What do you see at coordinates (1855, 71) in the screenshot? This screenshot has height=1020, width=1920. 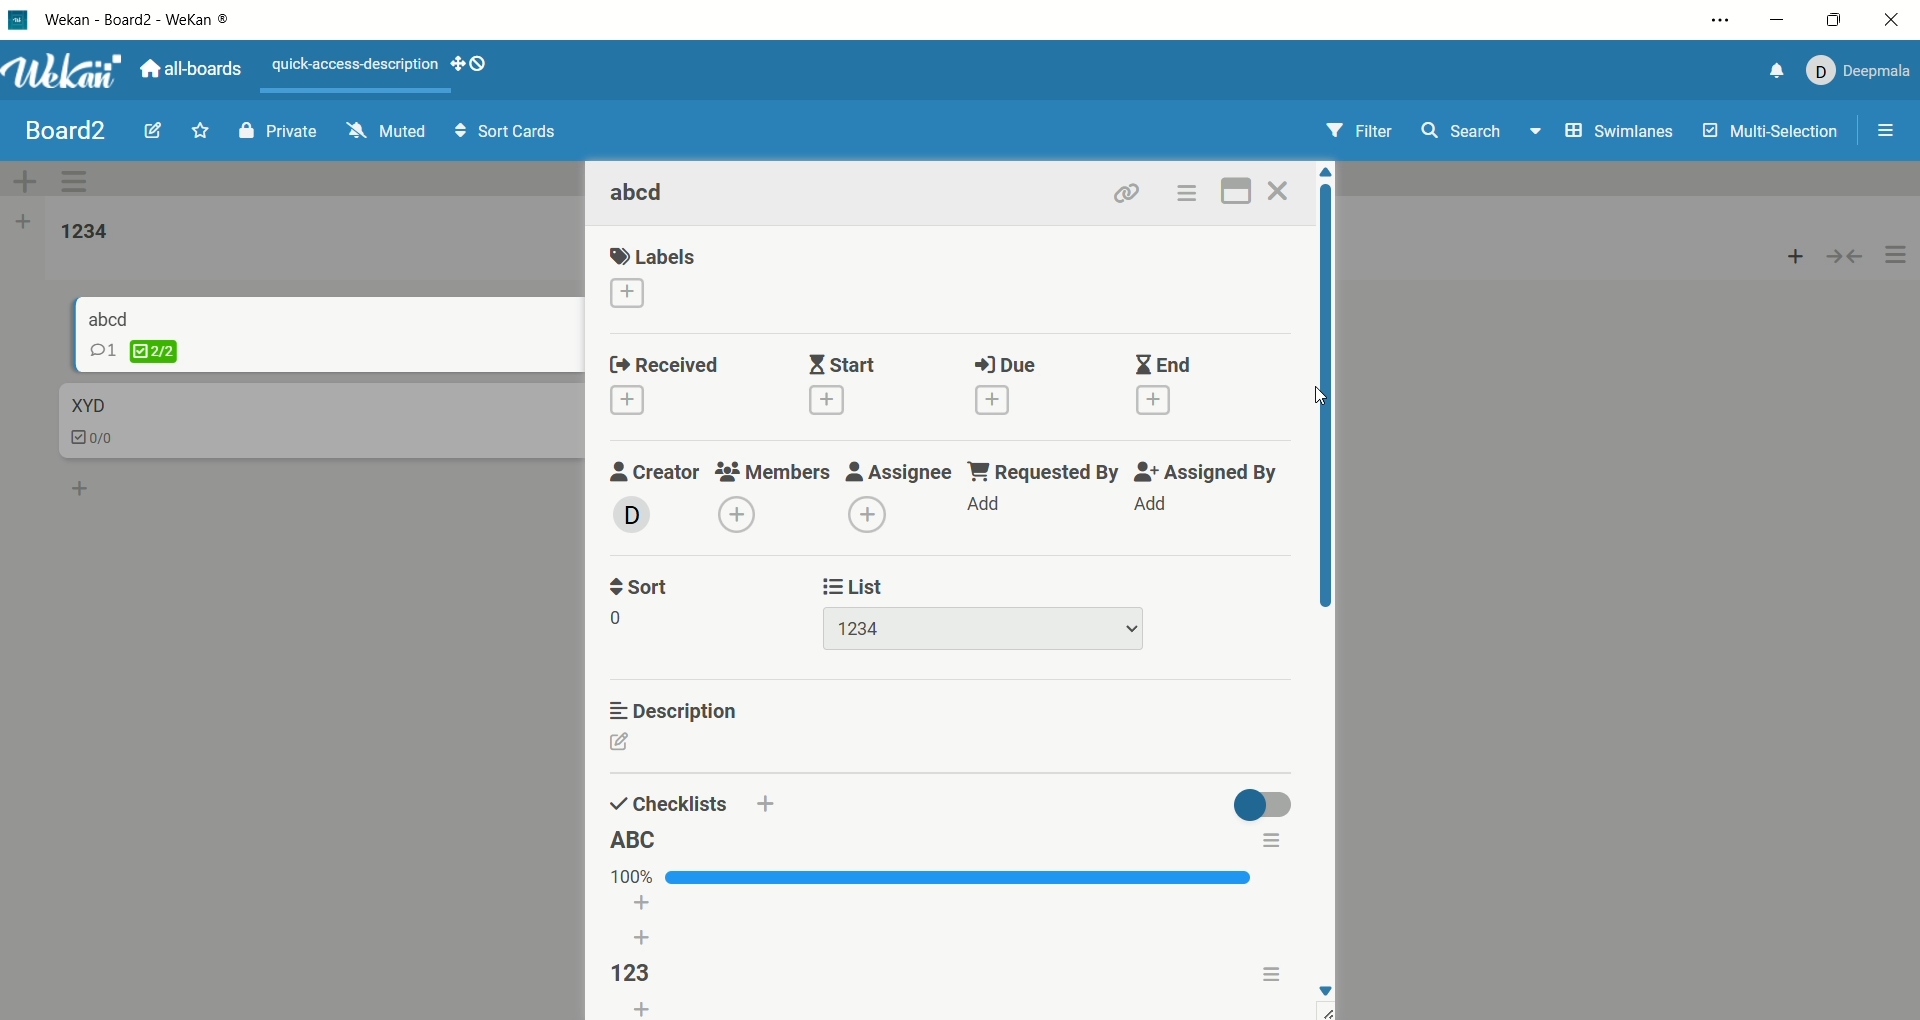 I see `account` at bounding box center [1855, 71].